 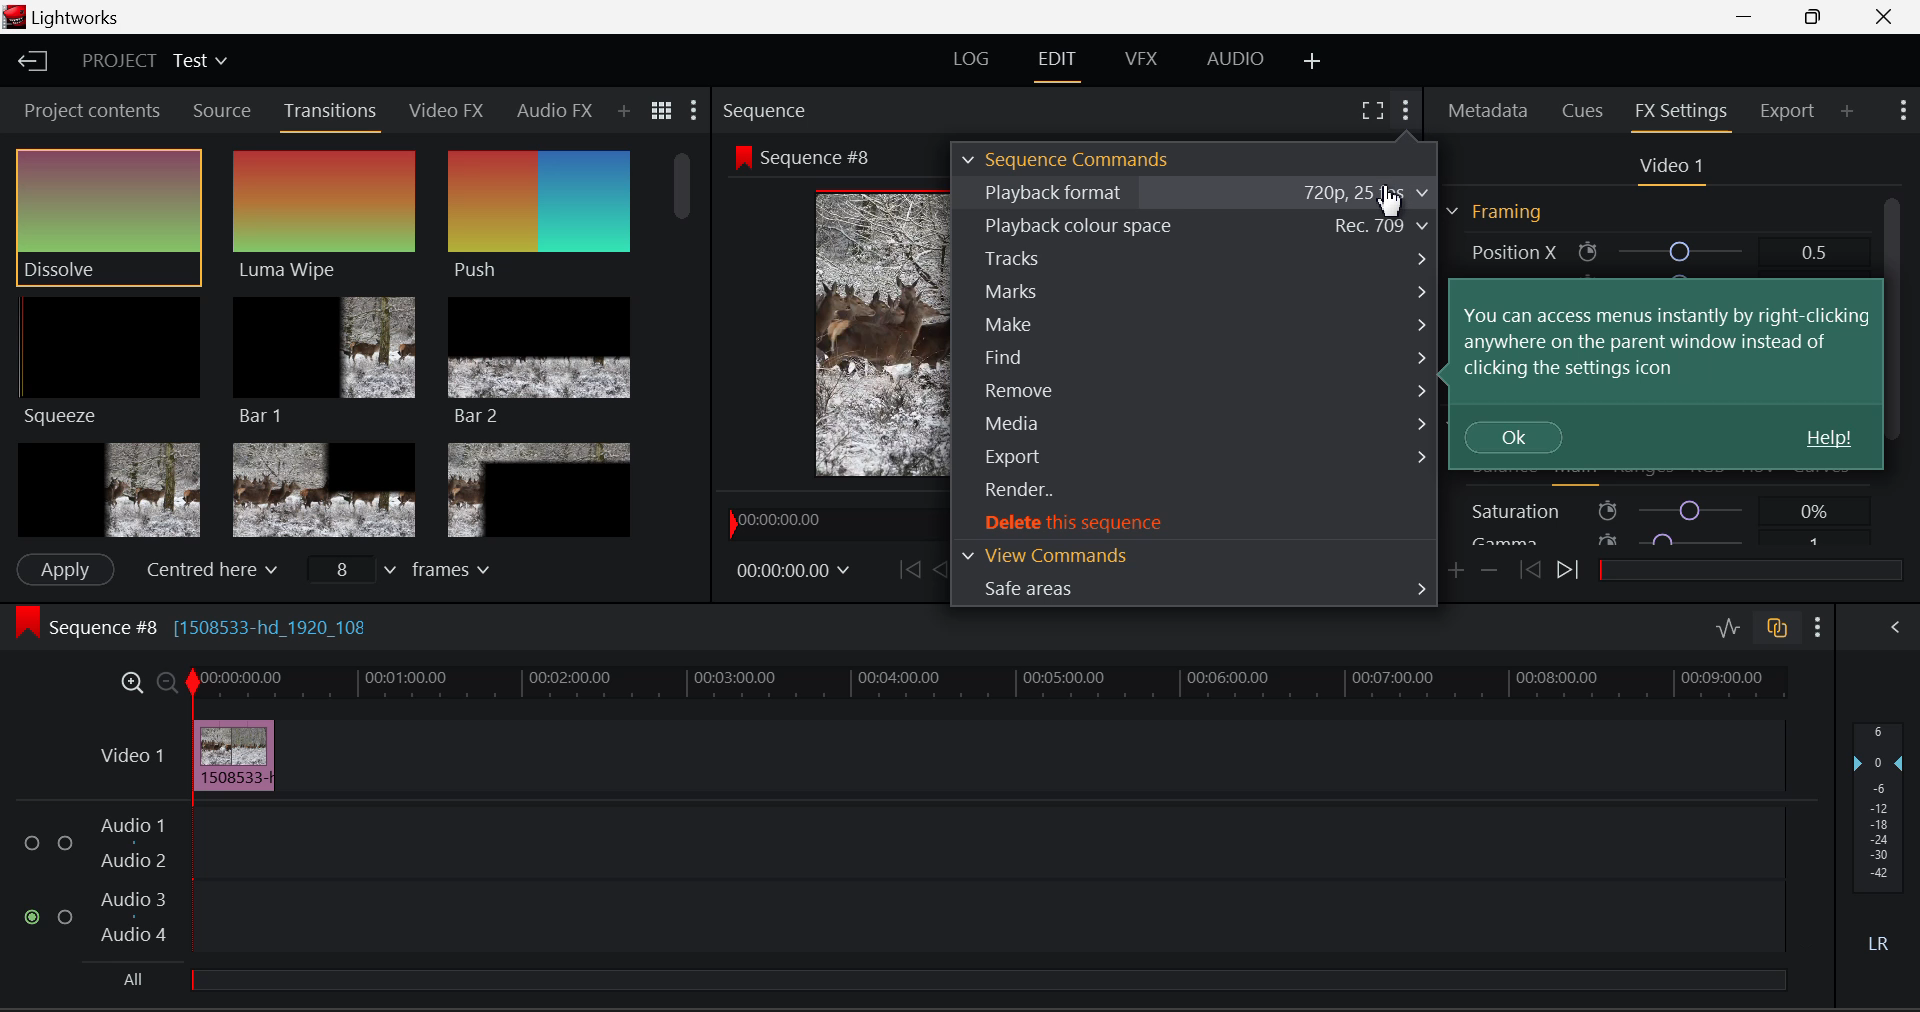 I want to click on Sequence #8 [1508533-hd_1920_108, so click(x=252, y=626).